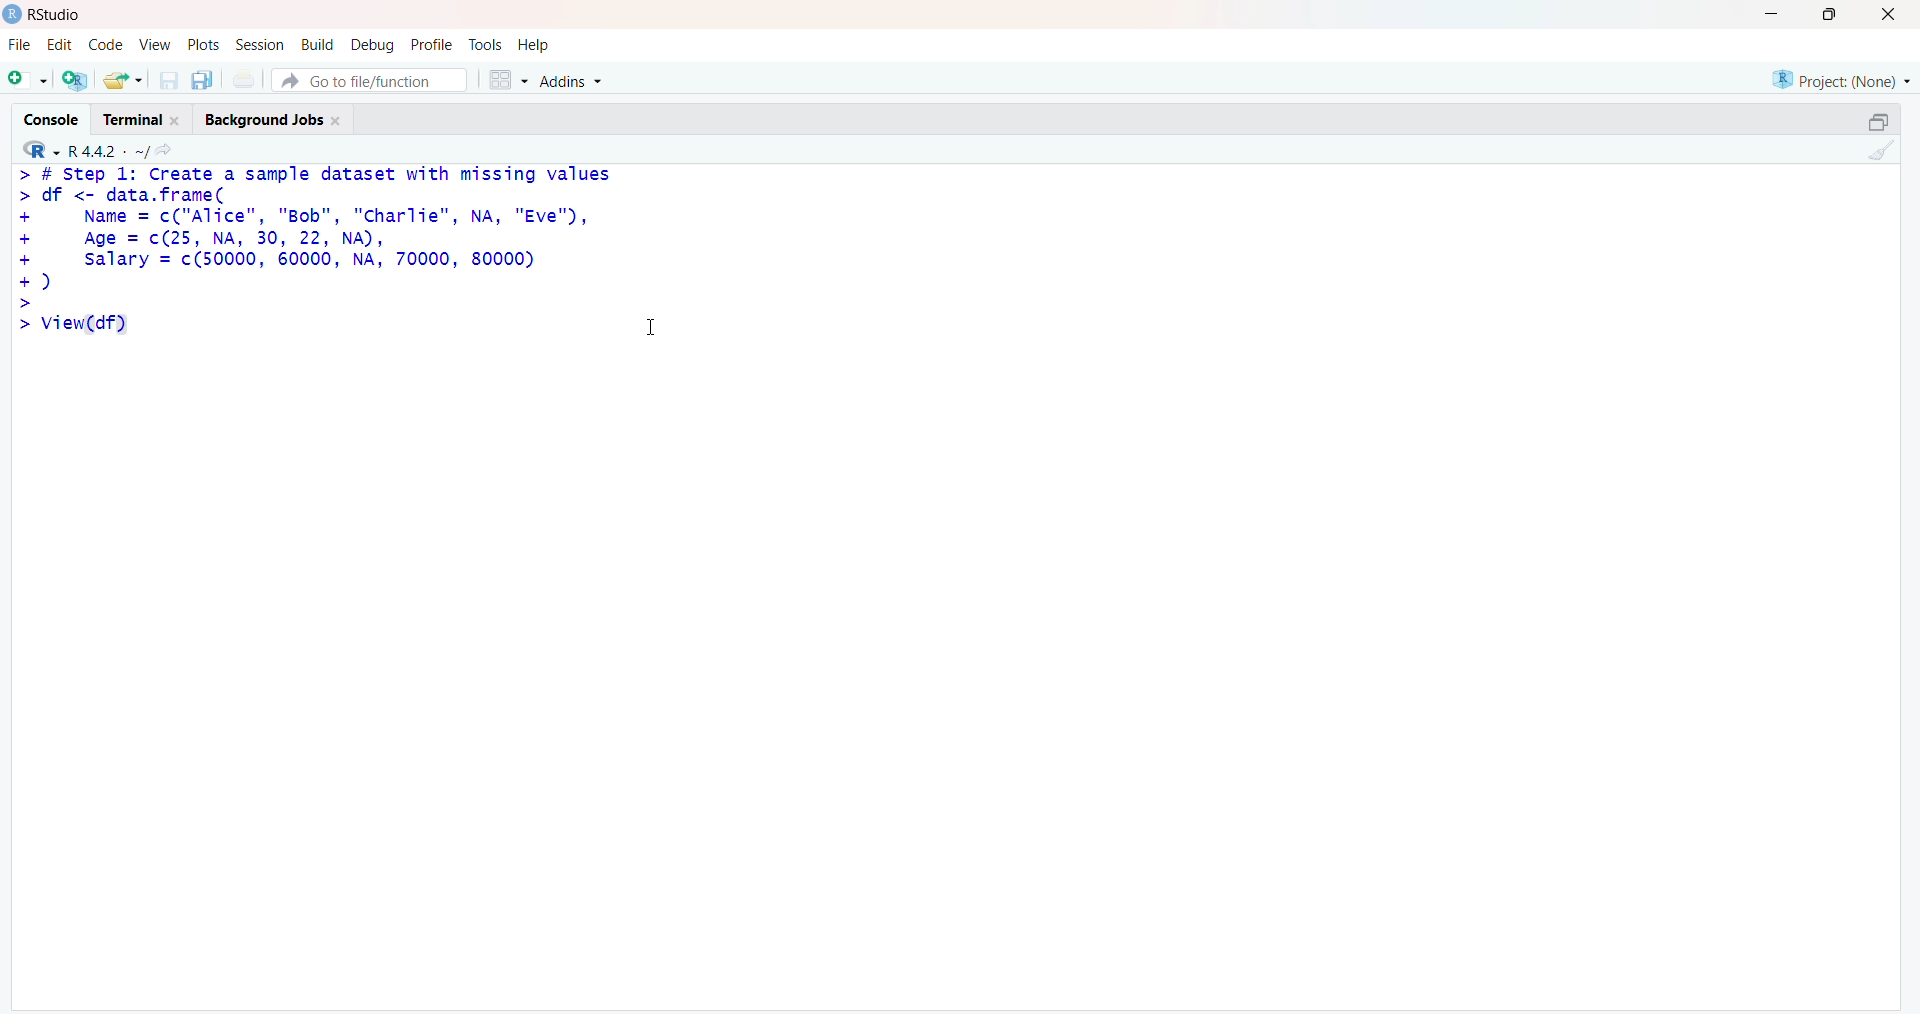 The image size is (1920, 1014). Describe the element at coordinates (72, 80) in the screenshot. I see `Create a project` at that location.